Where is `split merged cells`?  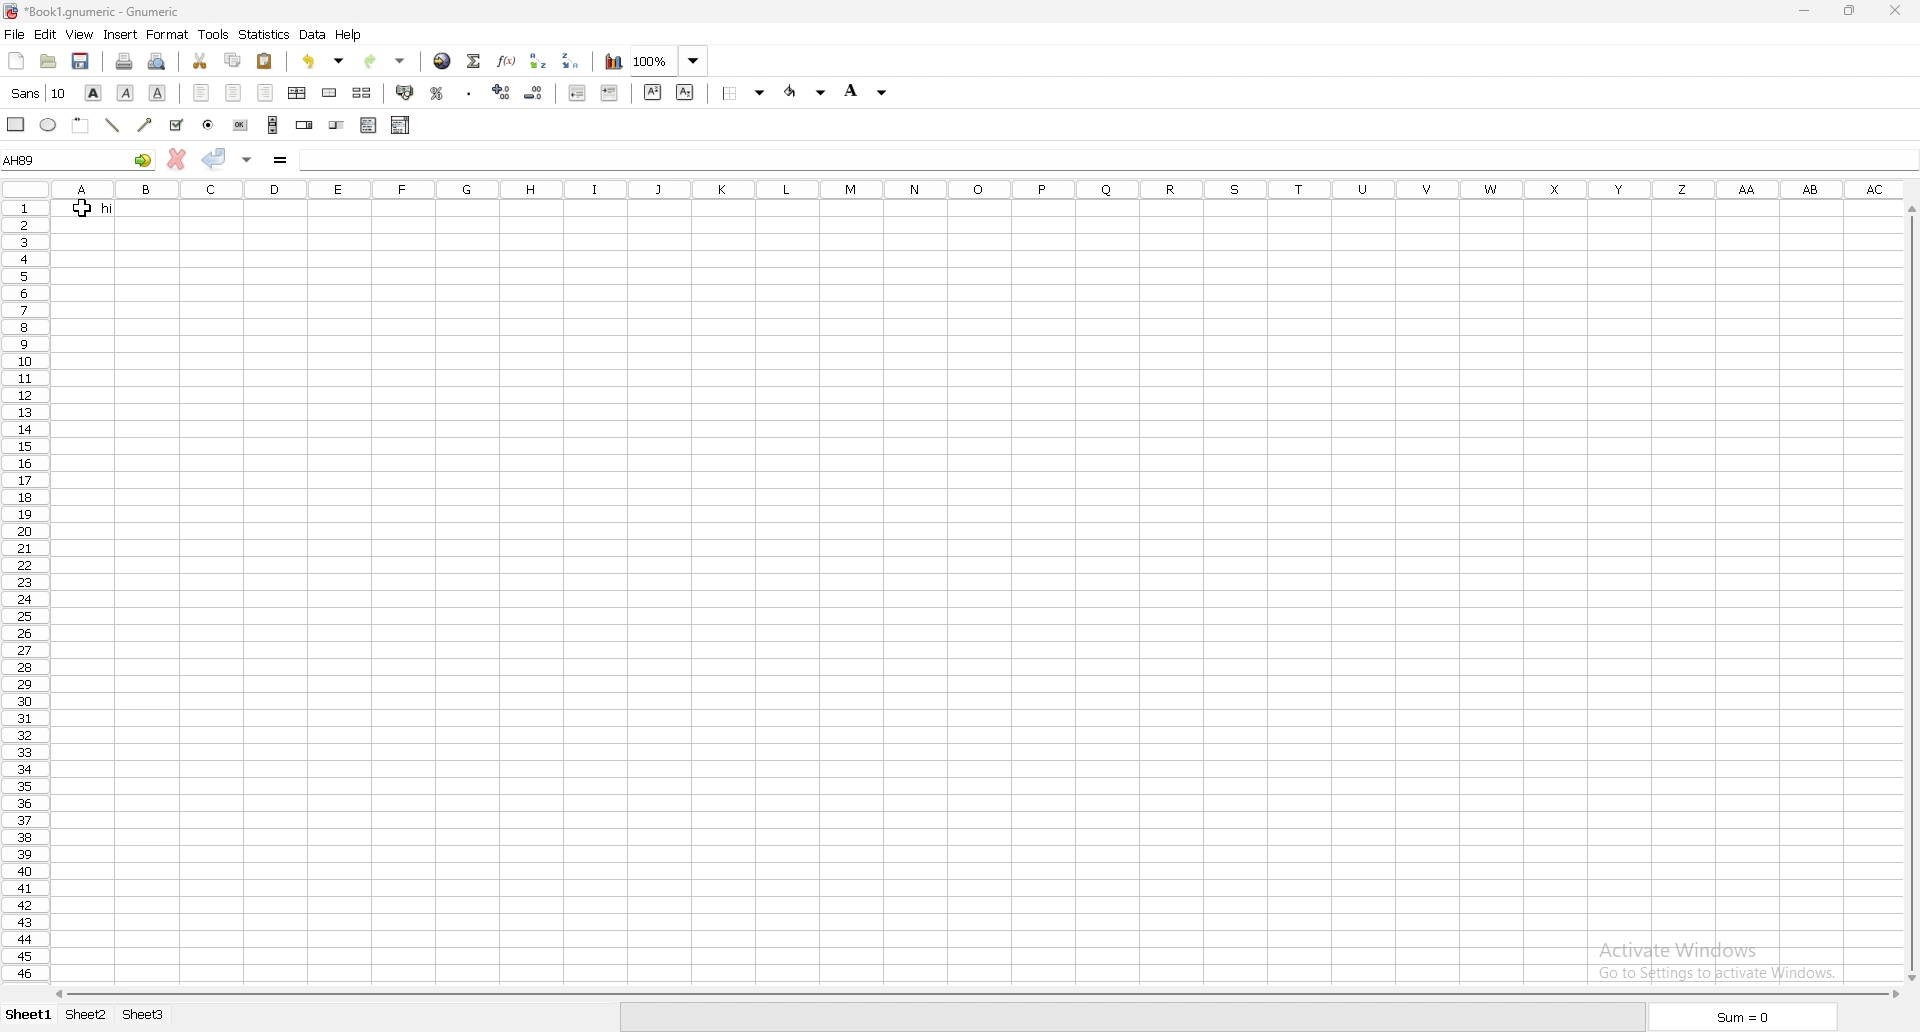 split merged cells is located at coordinates (362, 94).